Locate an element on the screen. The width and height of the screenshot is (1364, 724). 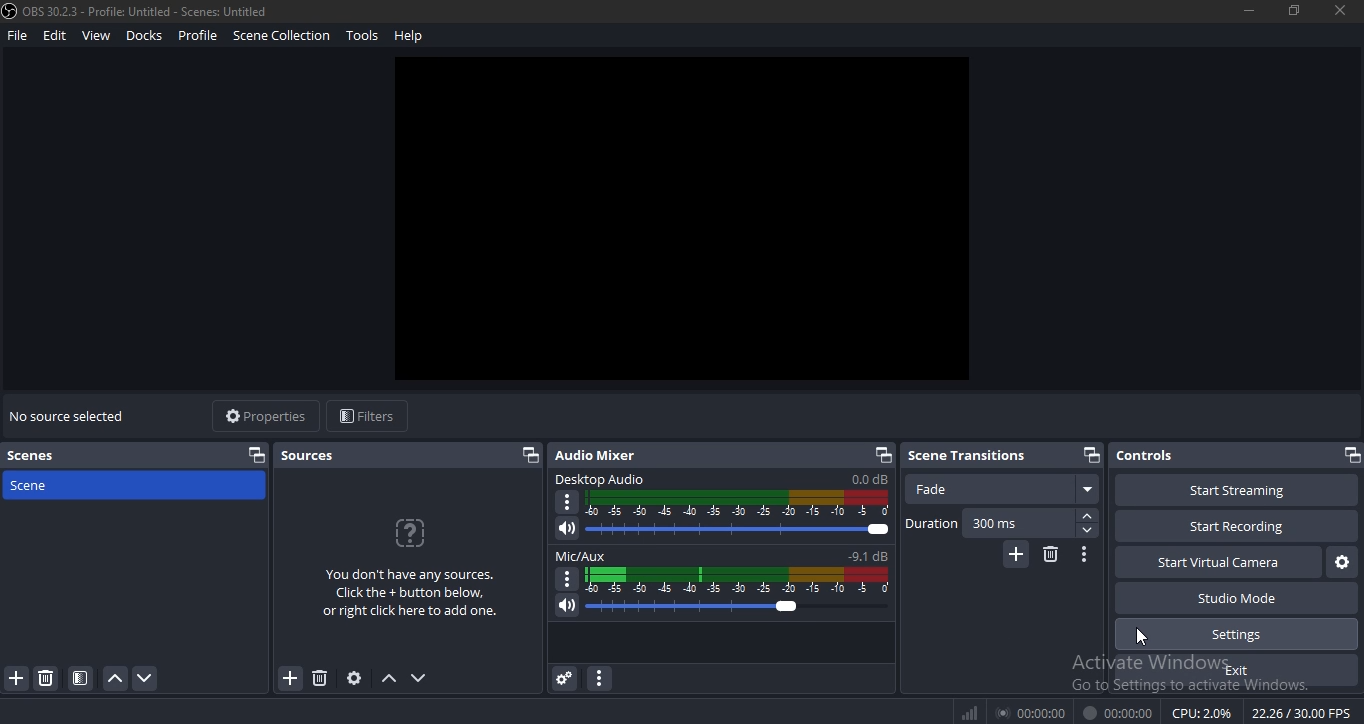
 is located at coordinates (80, 678).